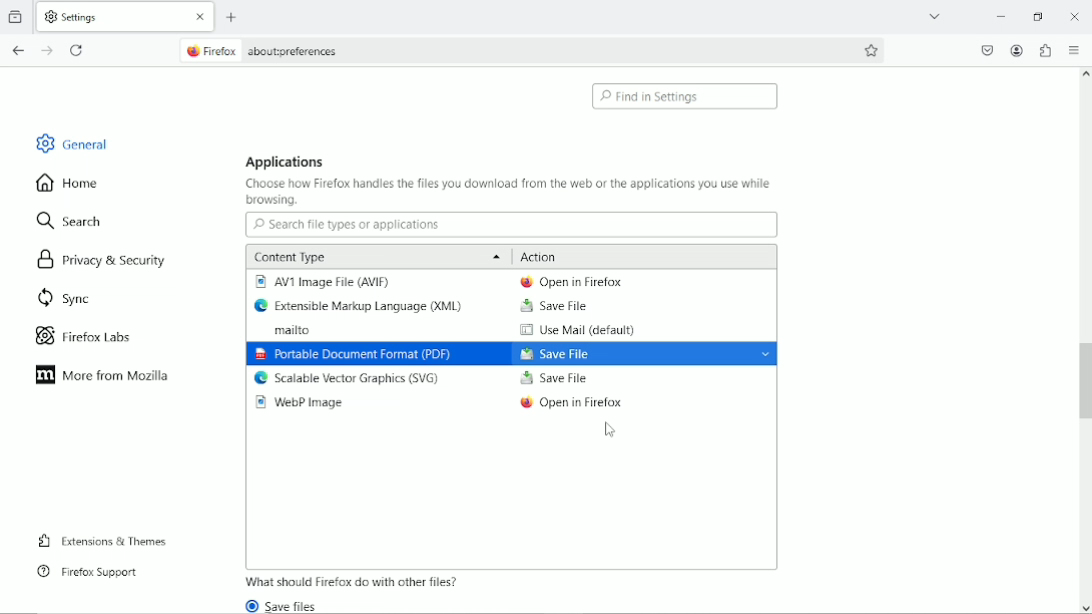 The width and height of the screenshot is (1092, 614). I want to click on What should Firefox do with other files?, so click(353, 581).